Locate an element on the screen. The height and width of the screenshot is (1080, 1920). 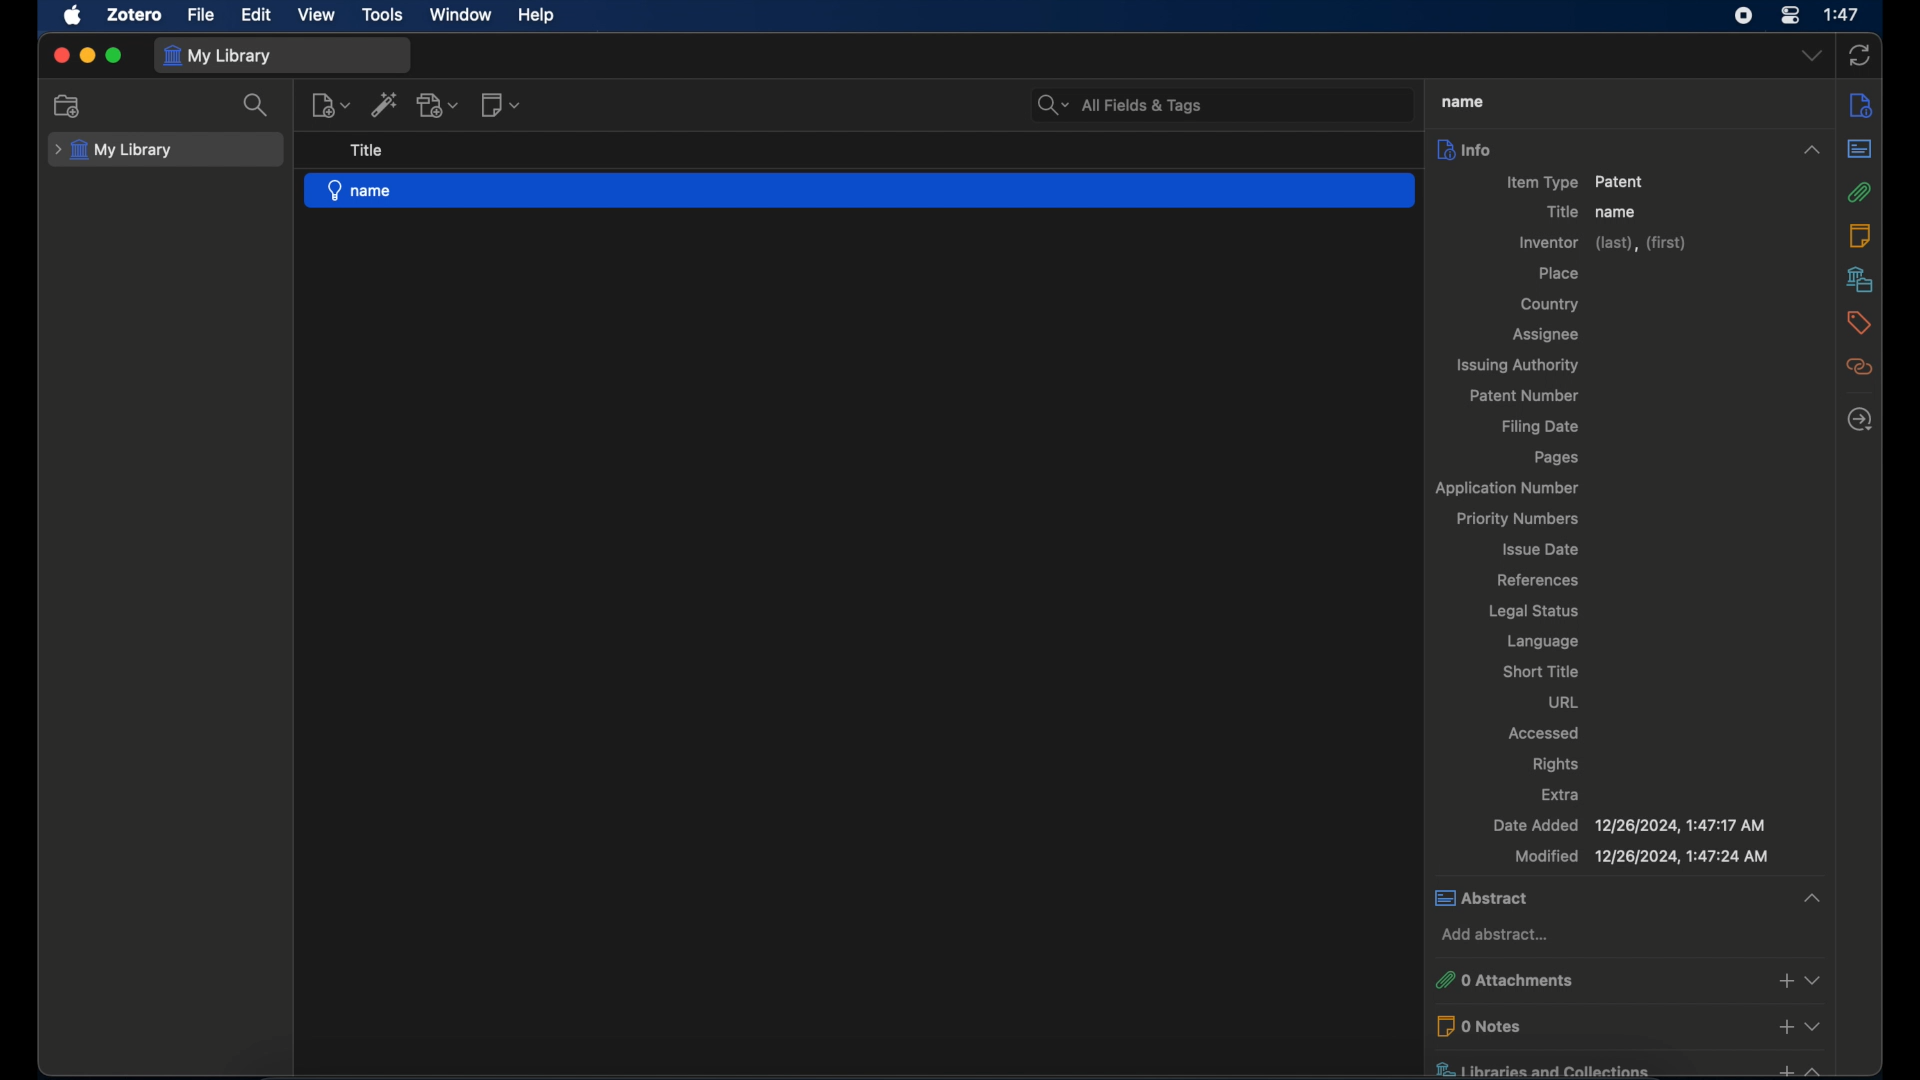
maximize is located at coordinates (115, 55).